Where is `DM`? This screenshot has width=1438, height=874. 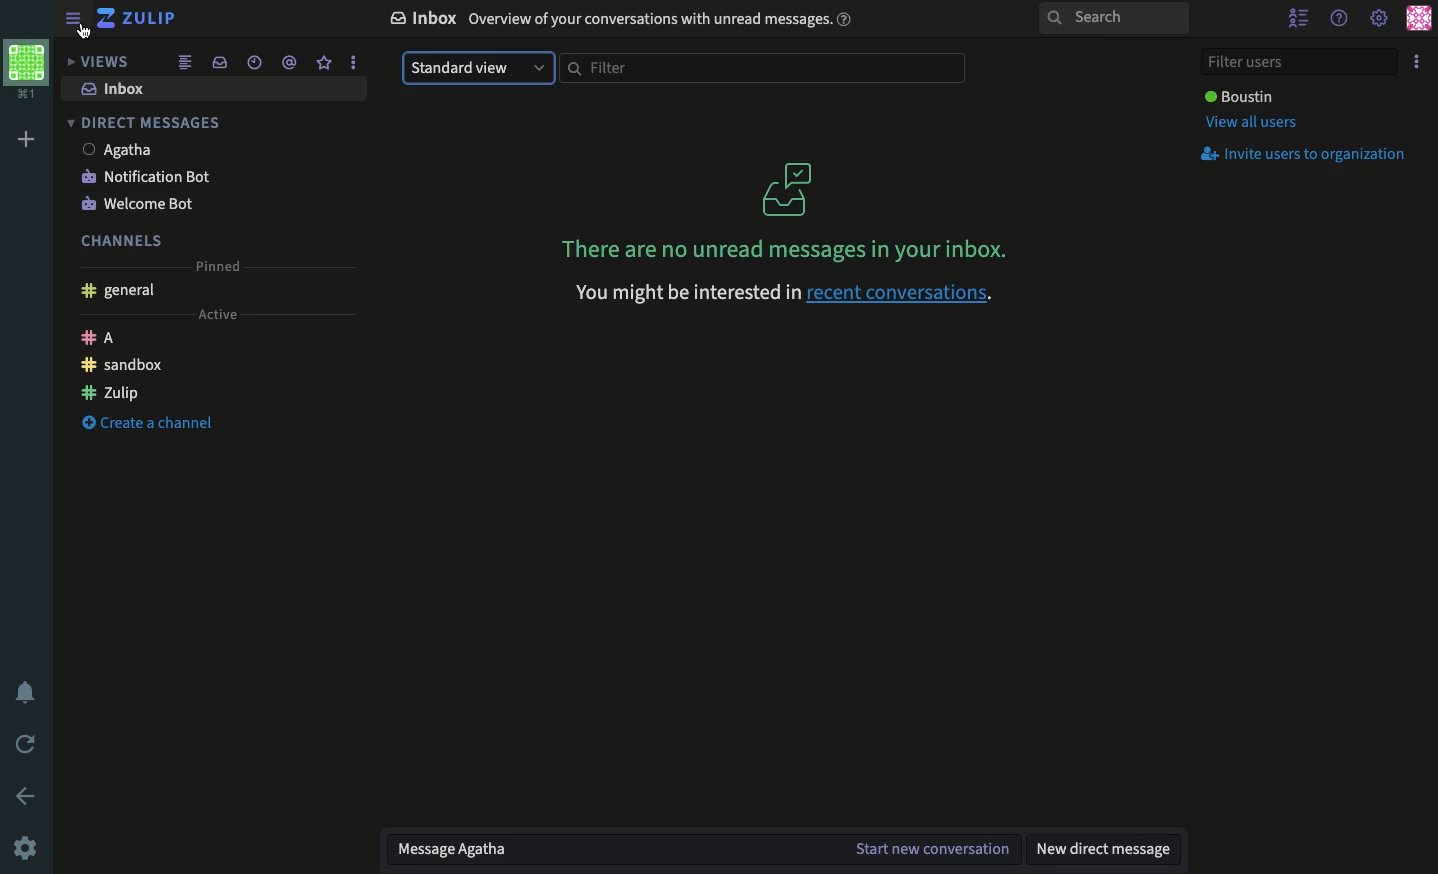
DM is located at coordinates (146, 123).